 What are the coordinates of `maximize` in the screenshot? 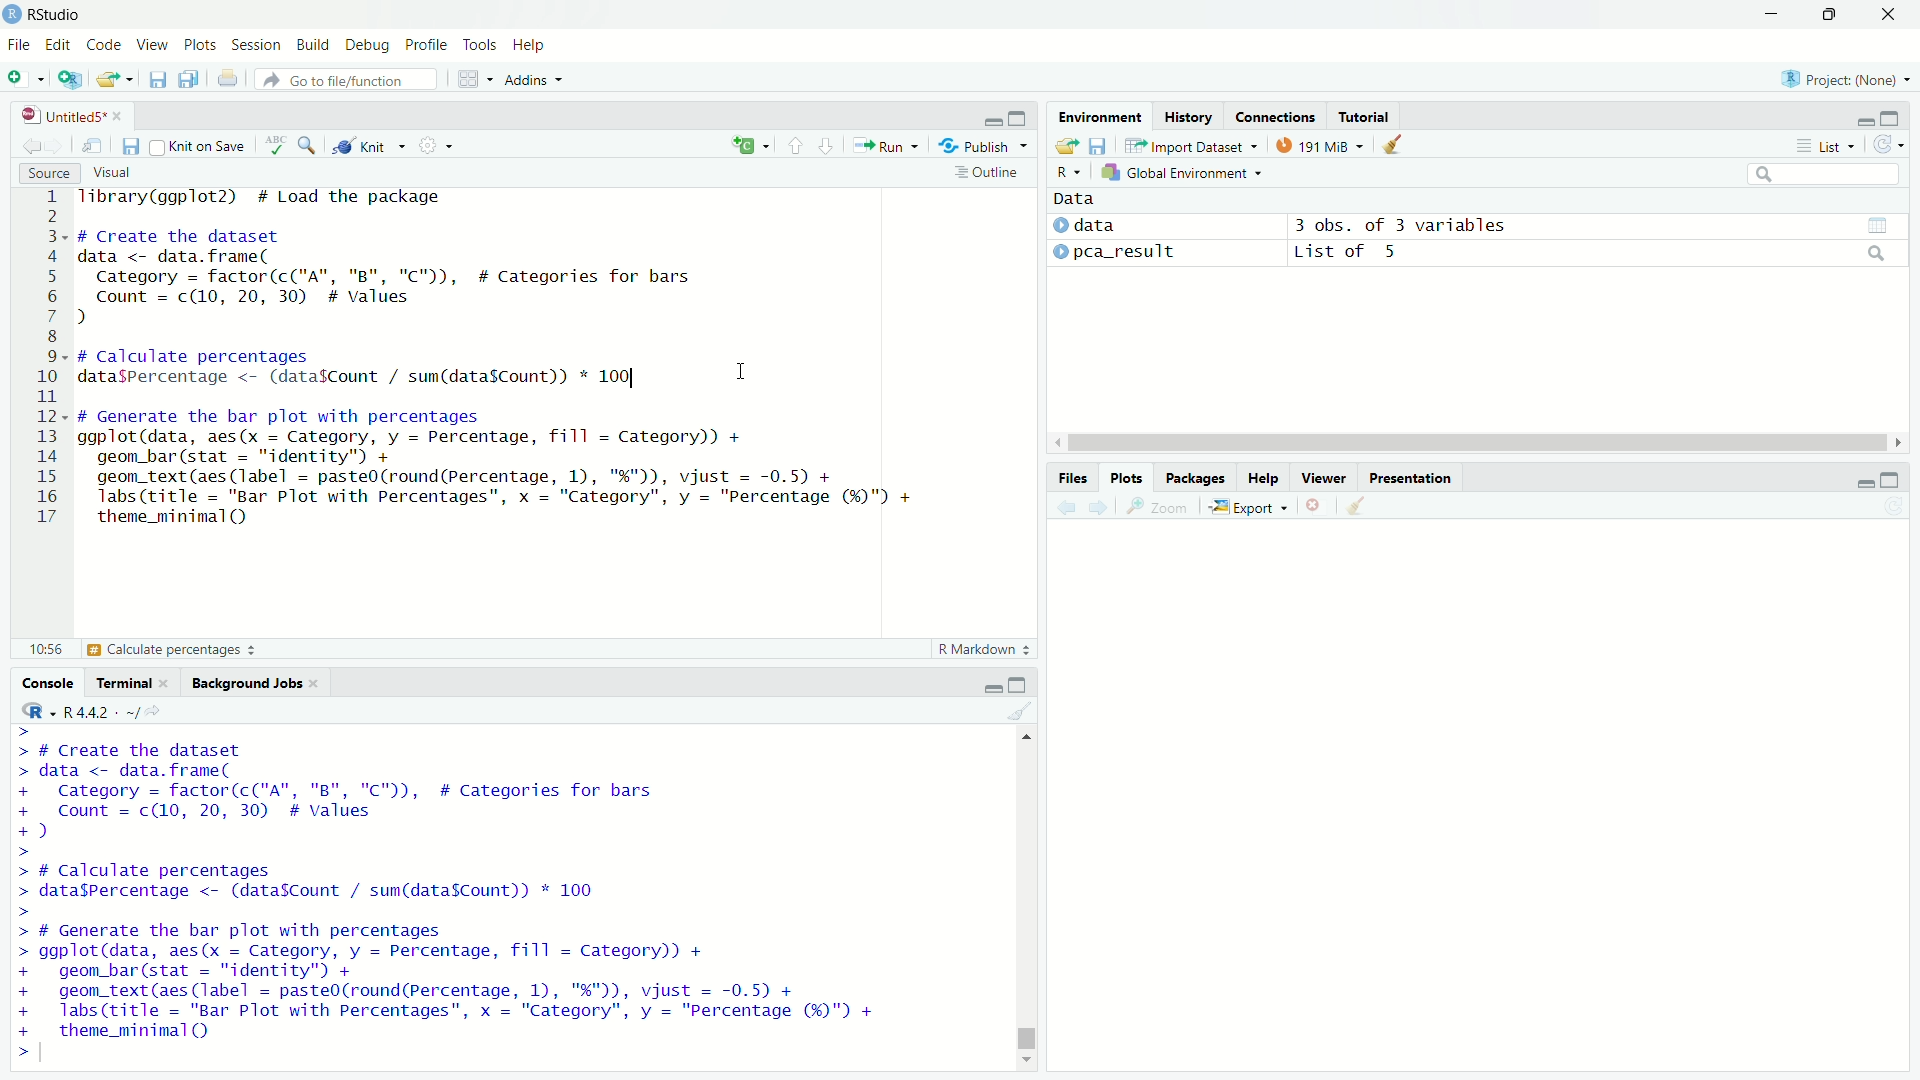 It's located at (1021, 116).